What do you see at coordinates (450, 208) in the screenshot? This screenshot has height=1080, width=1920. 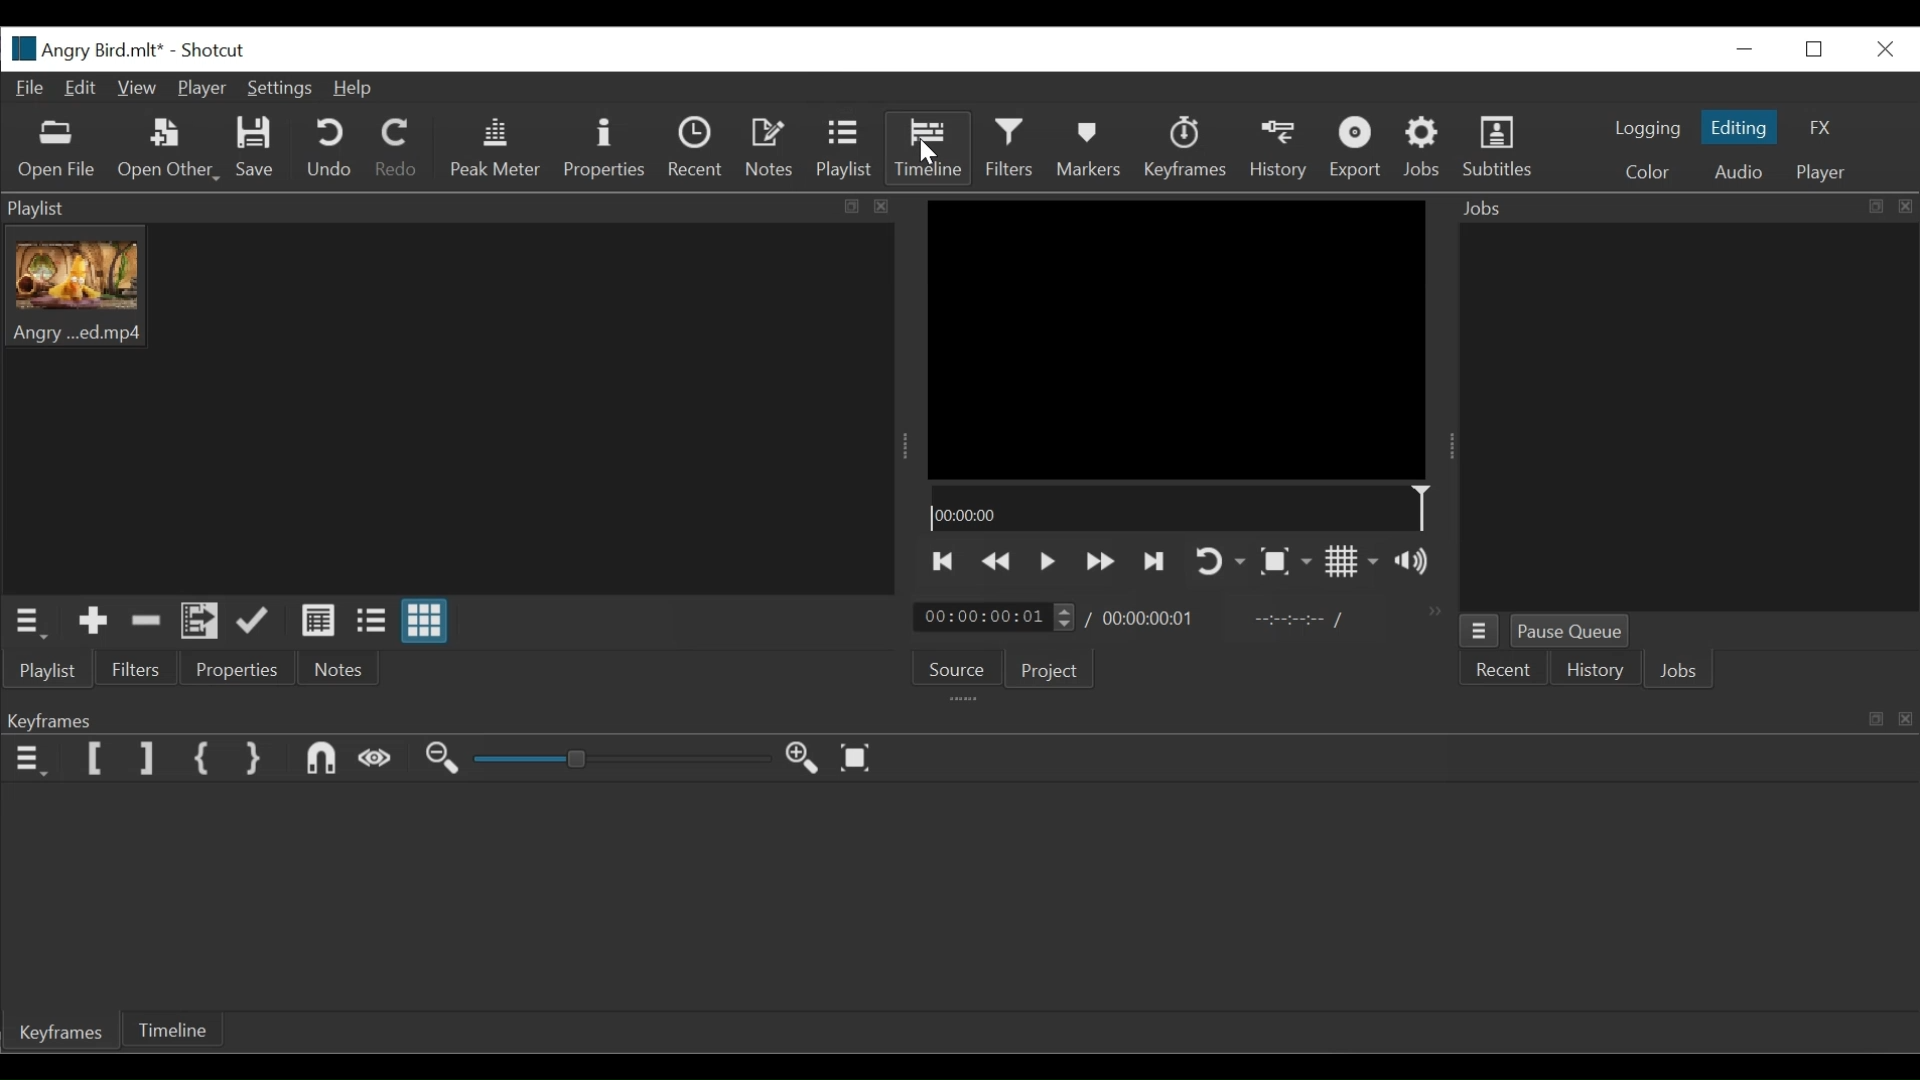 I see `Playlist` at bounding box center [450, 208].